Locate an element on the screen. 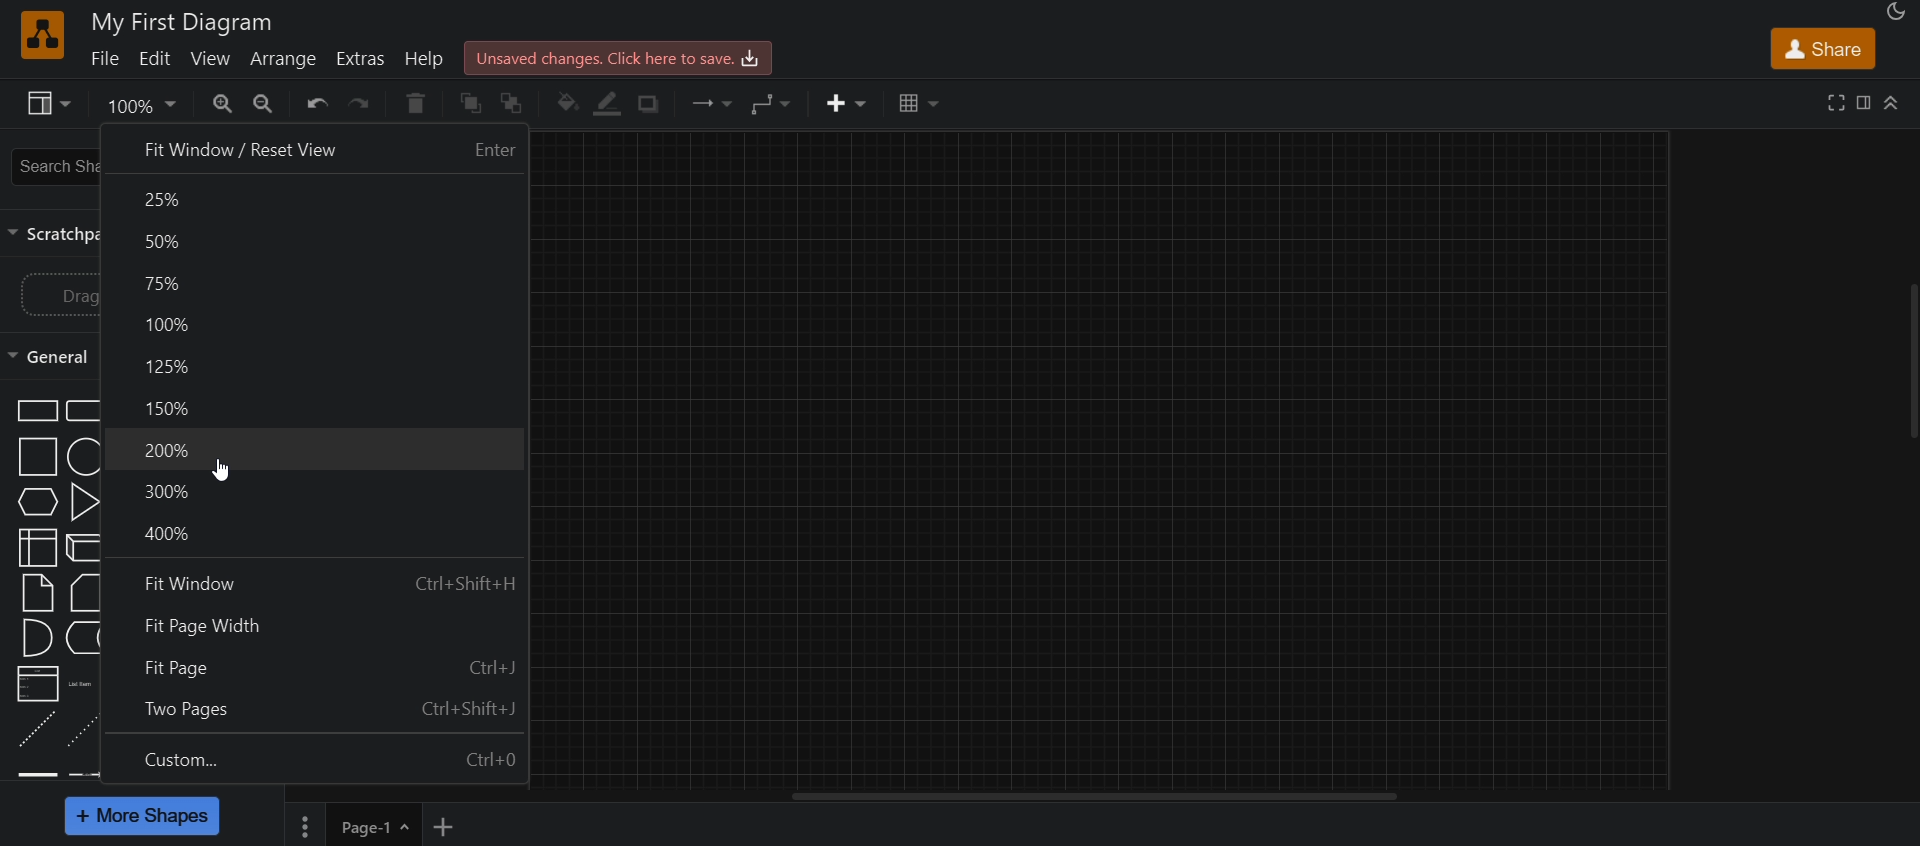  25% is located at coordinates (316, 197).